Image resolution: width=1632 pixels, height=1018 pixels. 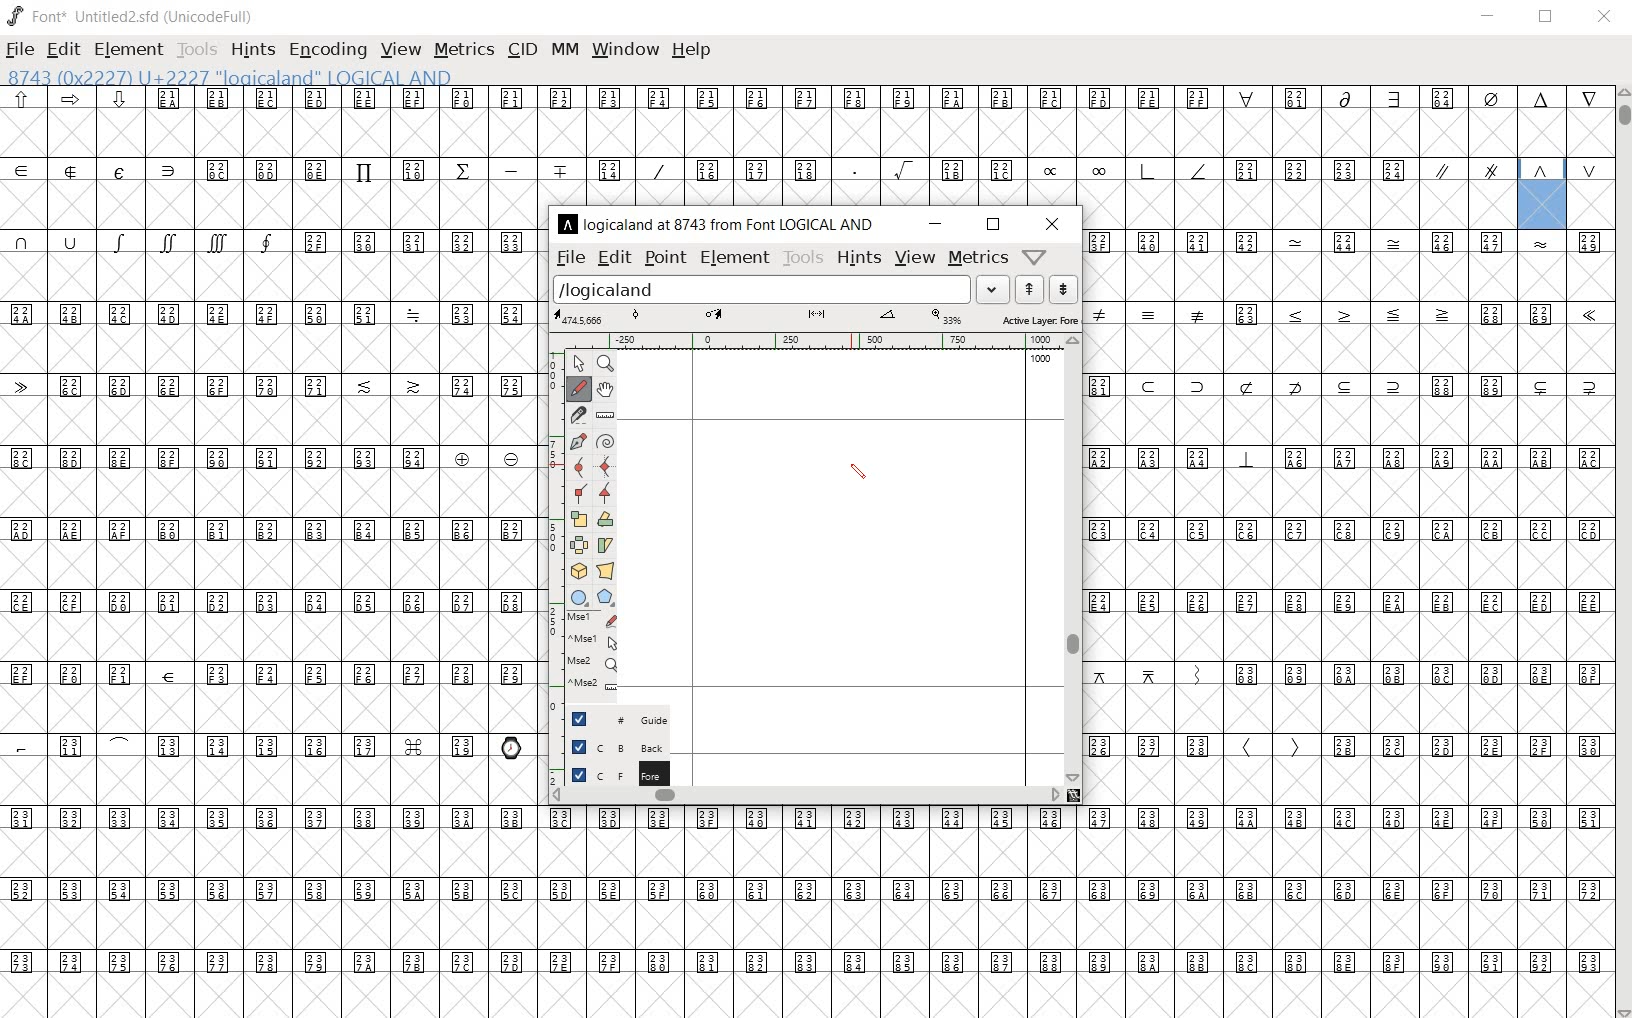 What do you see at coordinates (577, 390) in the screenshot?
I see `draw a freehand curve` at bounding box center [577, 390].